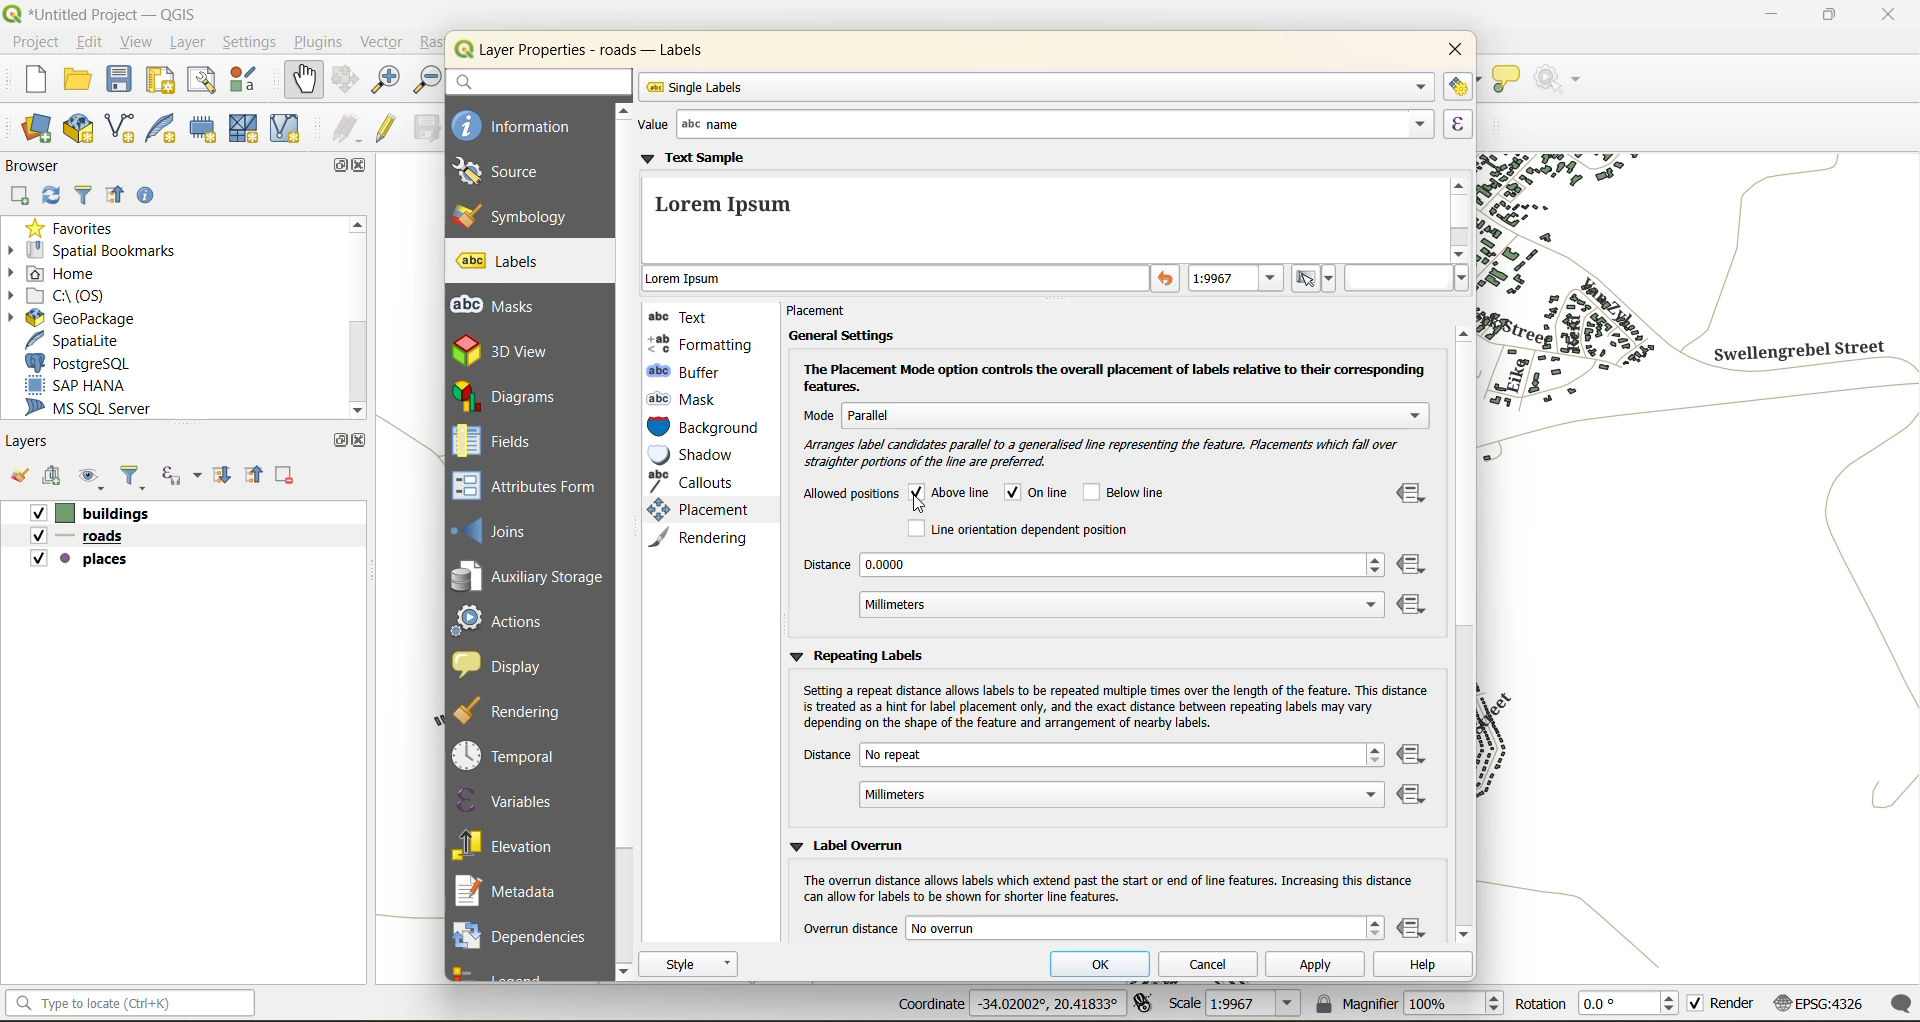 The height and width of the screenshot is (1022, 1920). What do you see at coordinates (1593, 1002) in the screenshot?
I see `rotation` at bounding box center [1593, 1002].